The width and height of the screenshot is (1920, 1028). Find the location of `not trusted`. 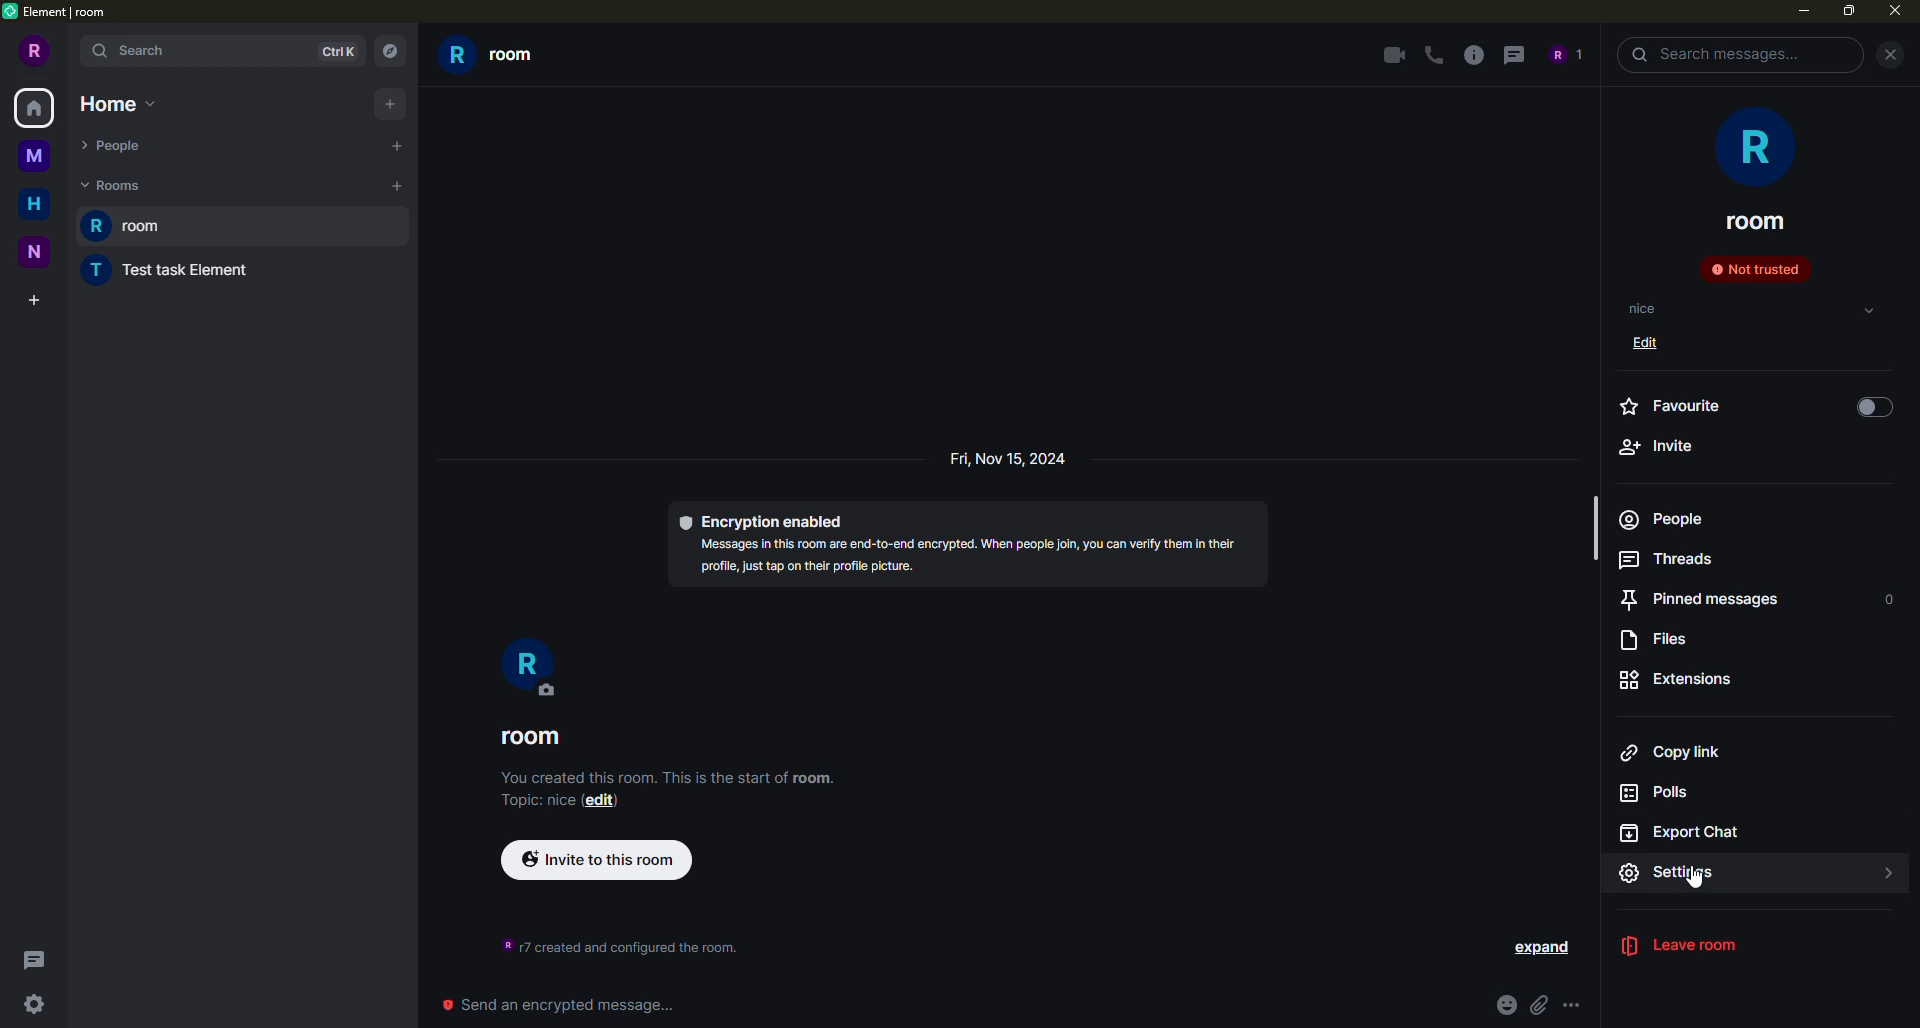

not trusted is located at coordinates (1754, 268).